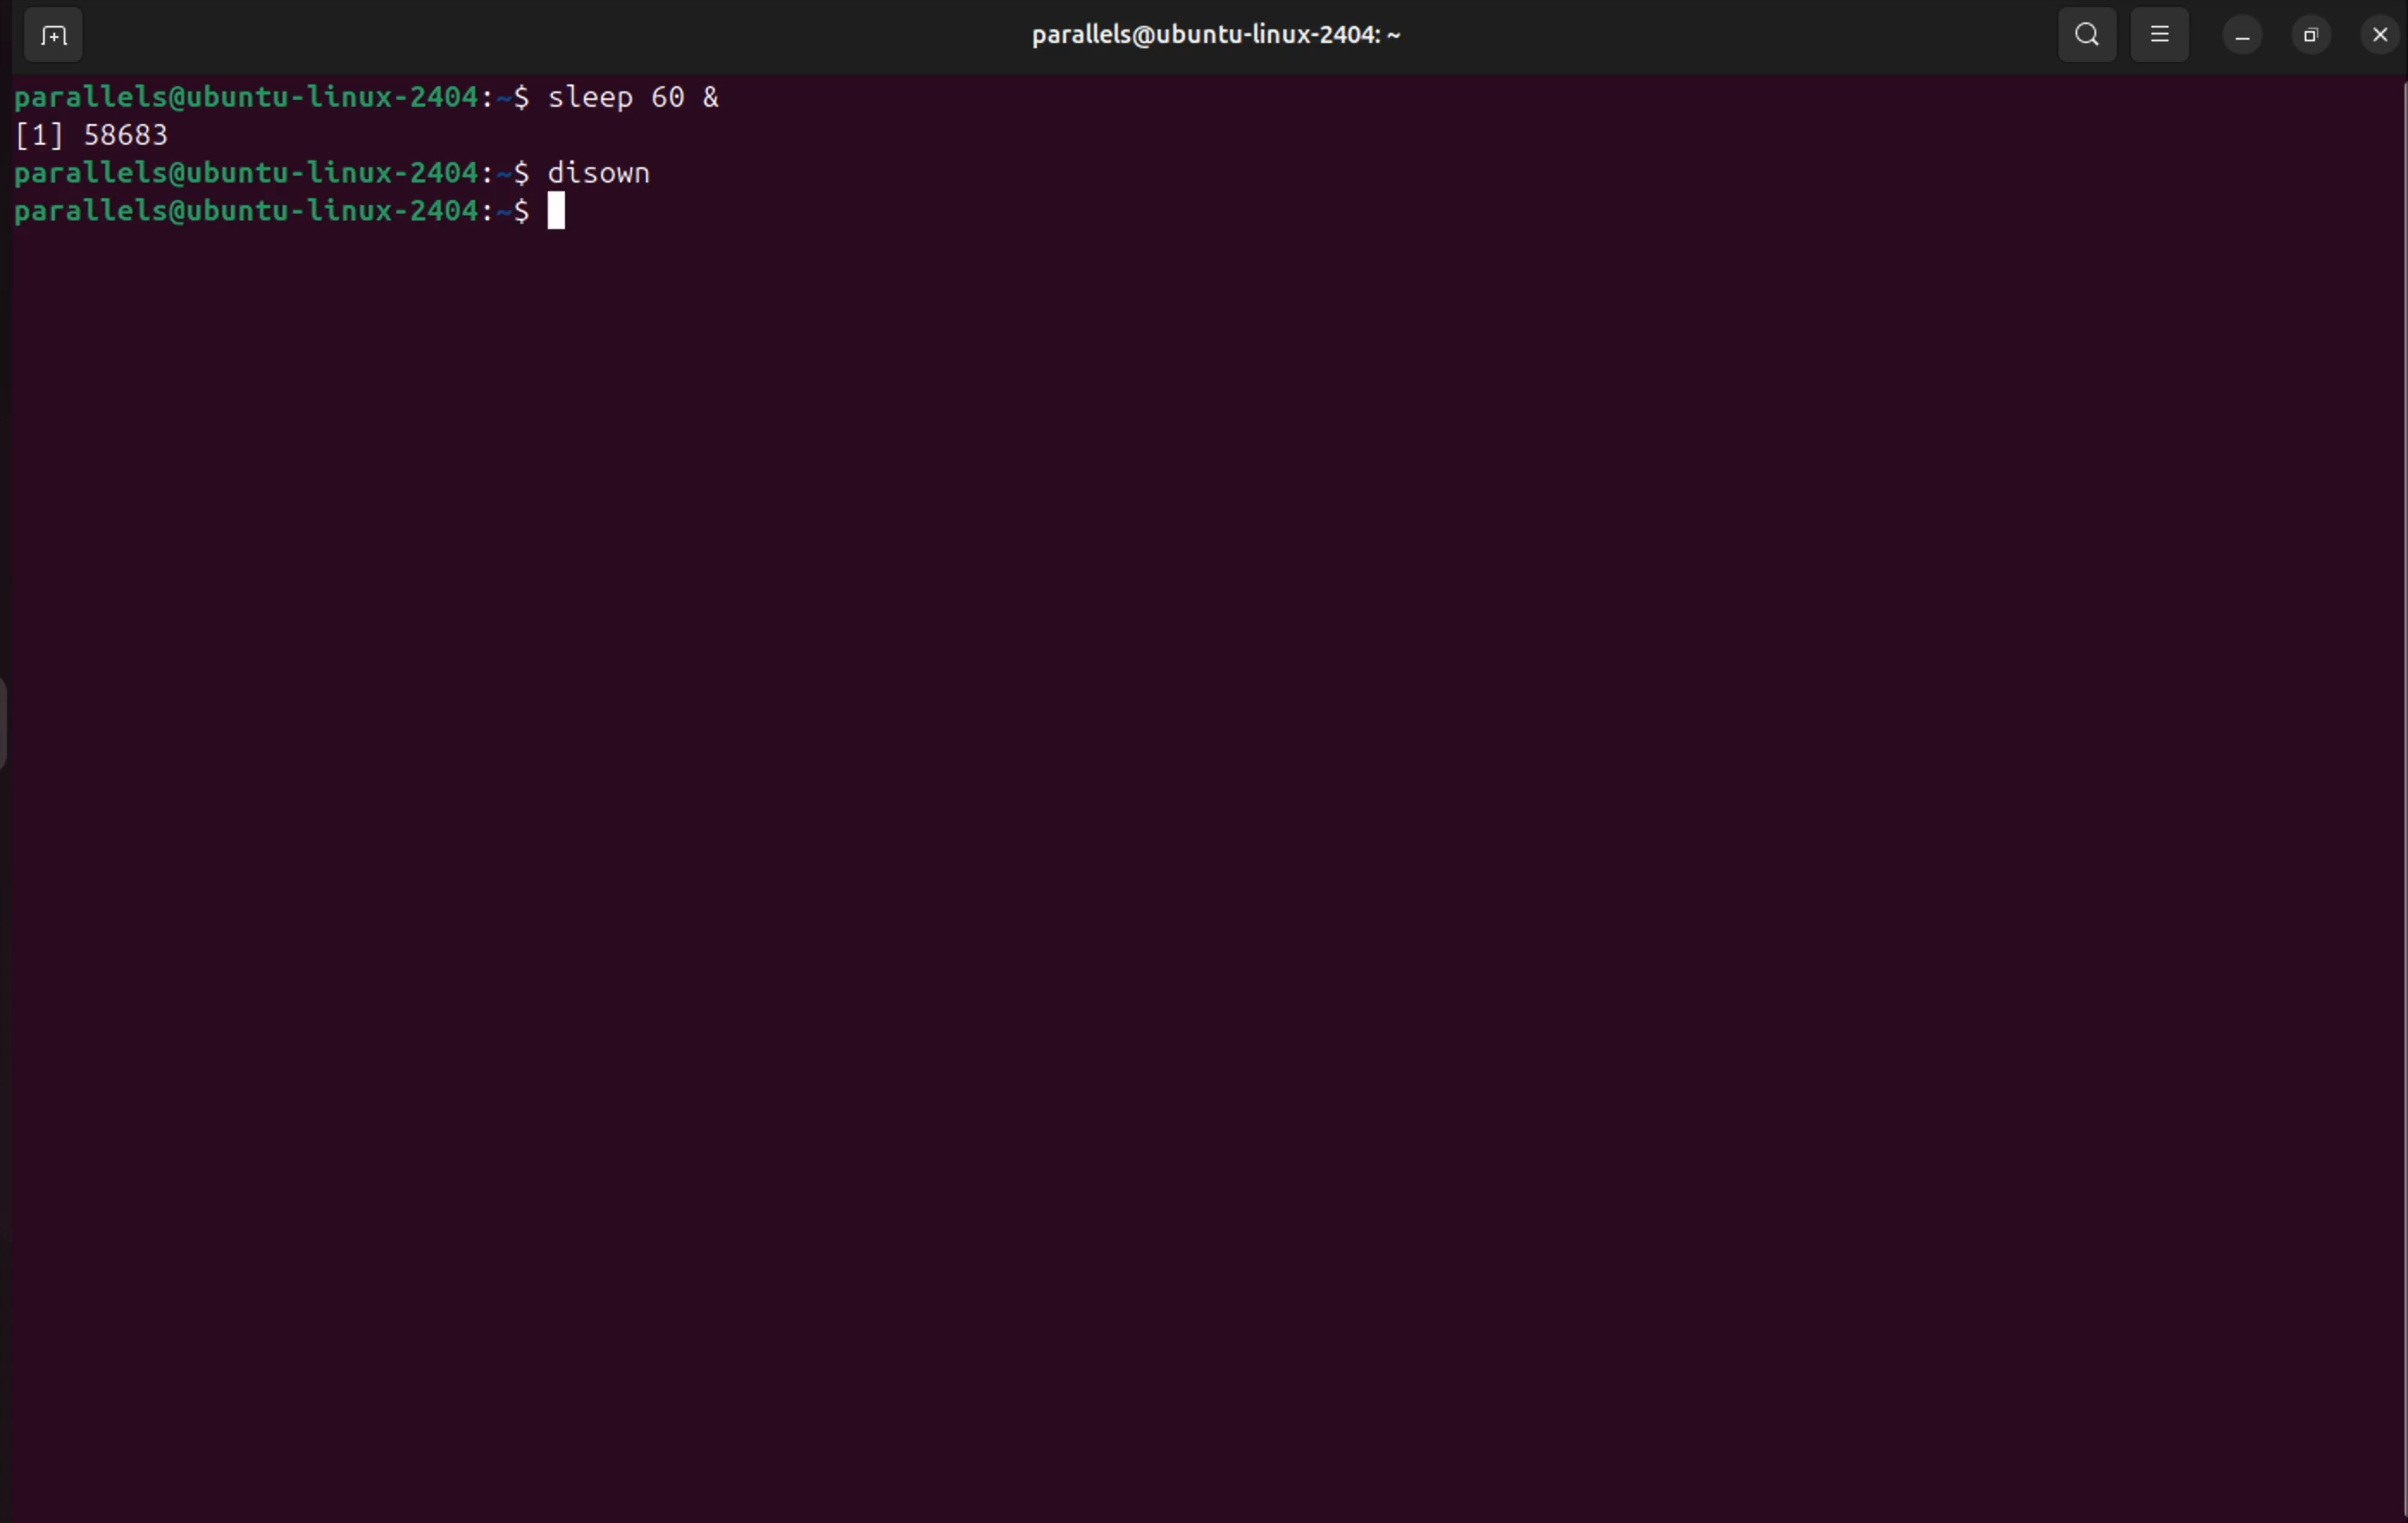 The width and height of the screenshot is (2408, 1523). I want to click on search, so click(2082, 32).